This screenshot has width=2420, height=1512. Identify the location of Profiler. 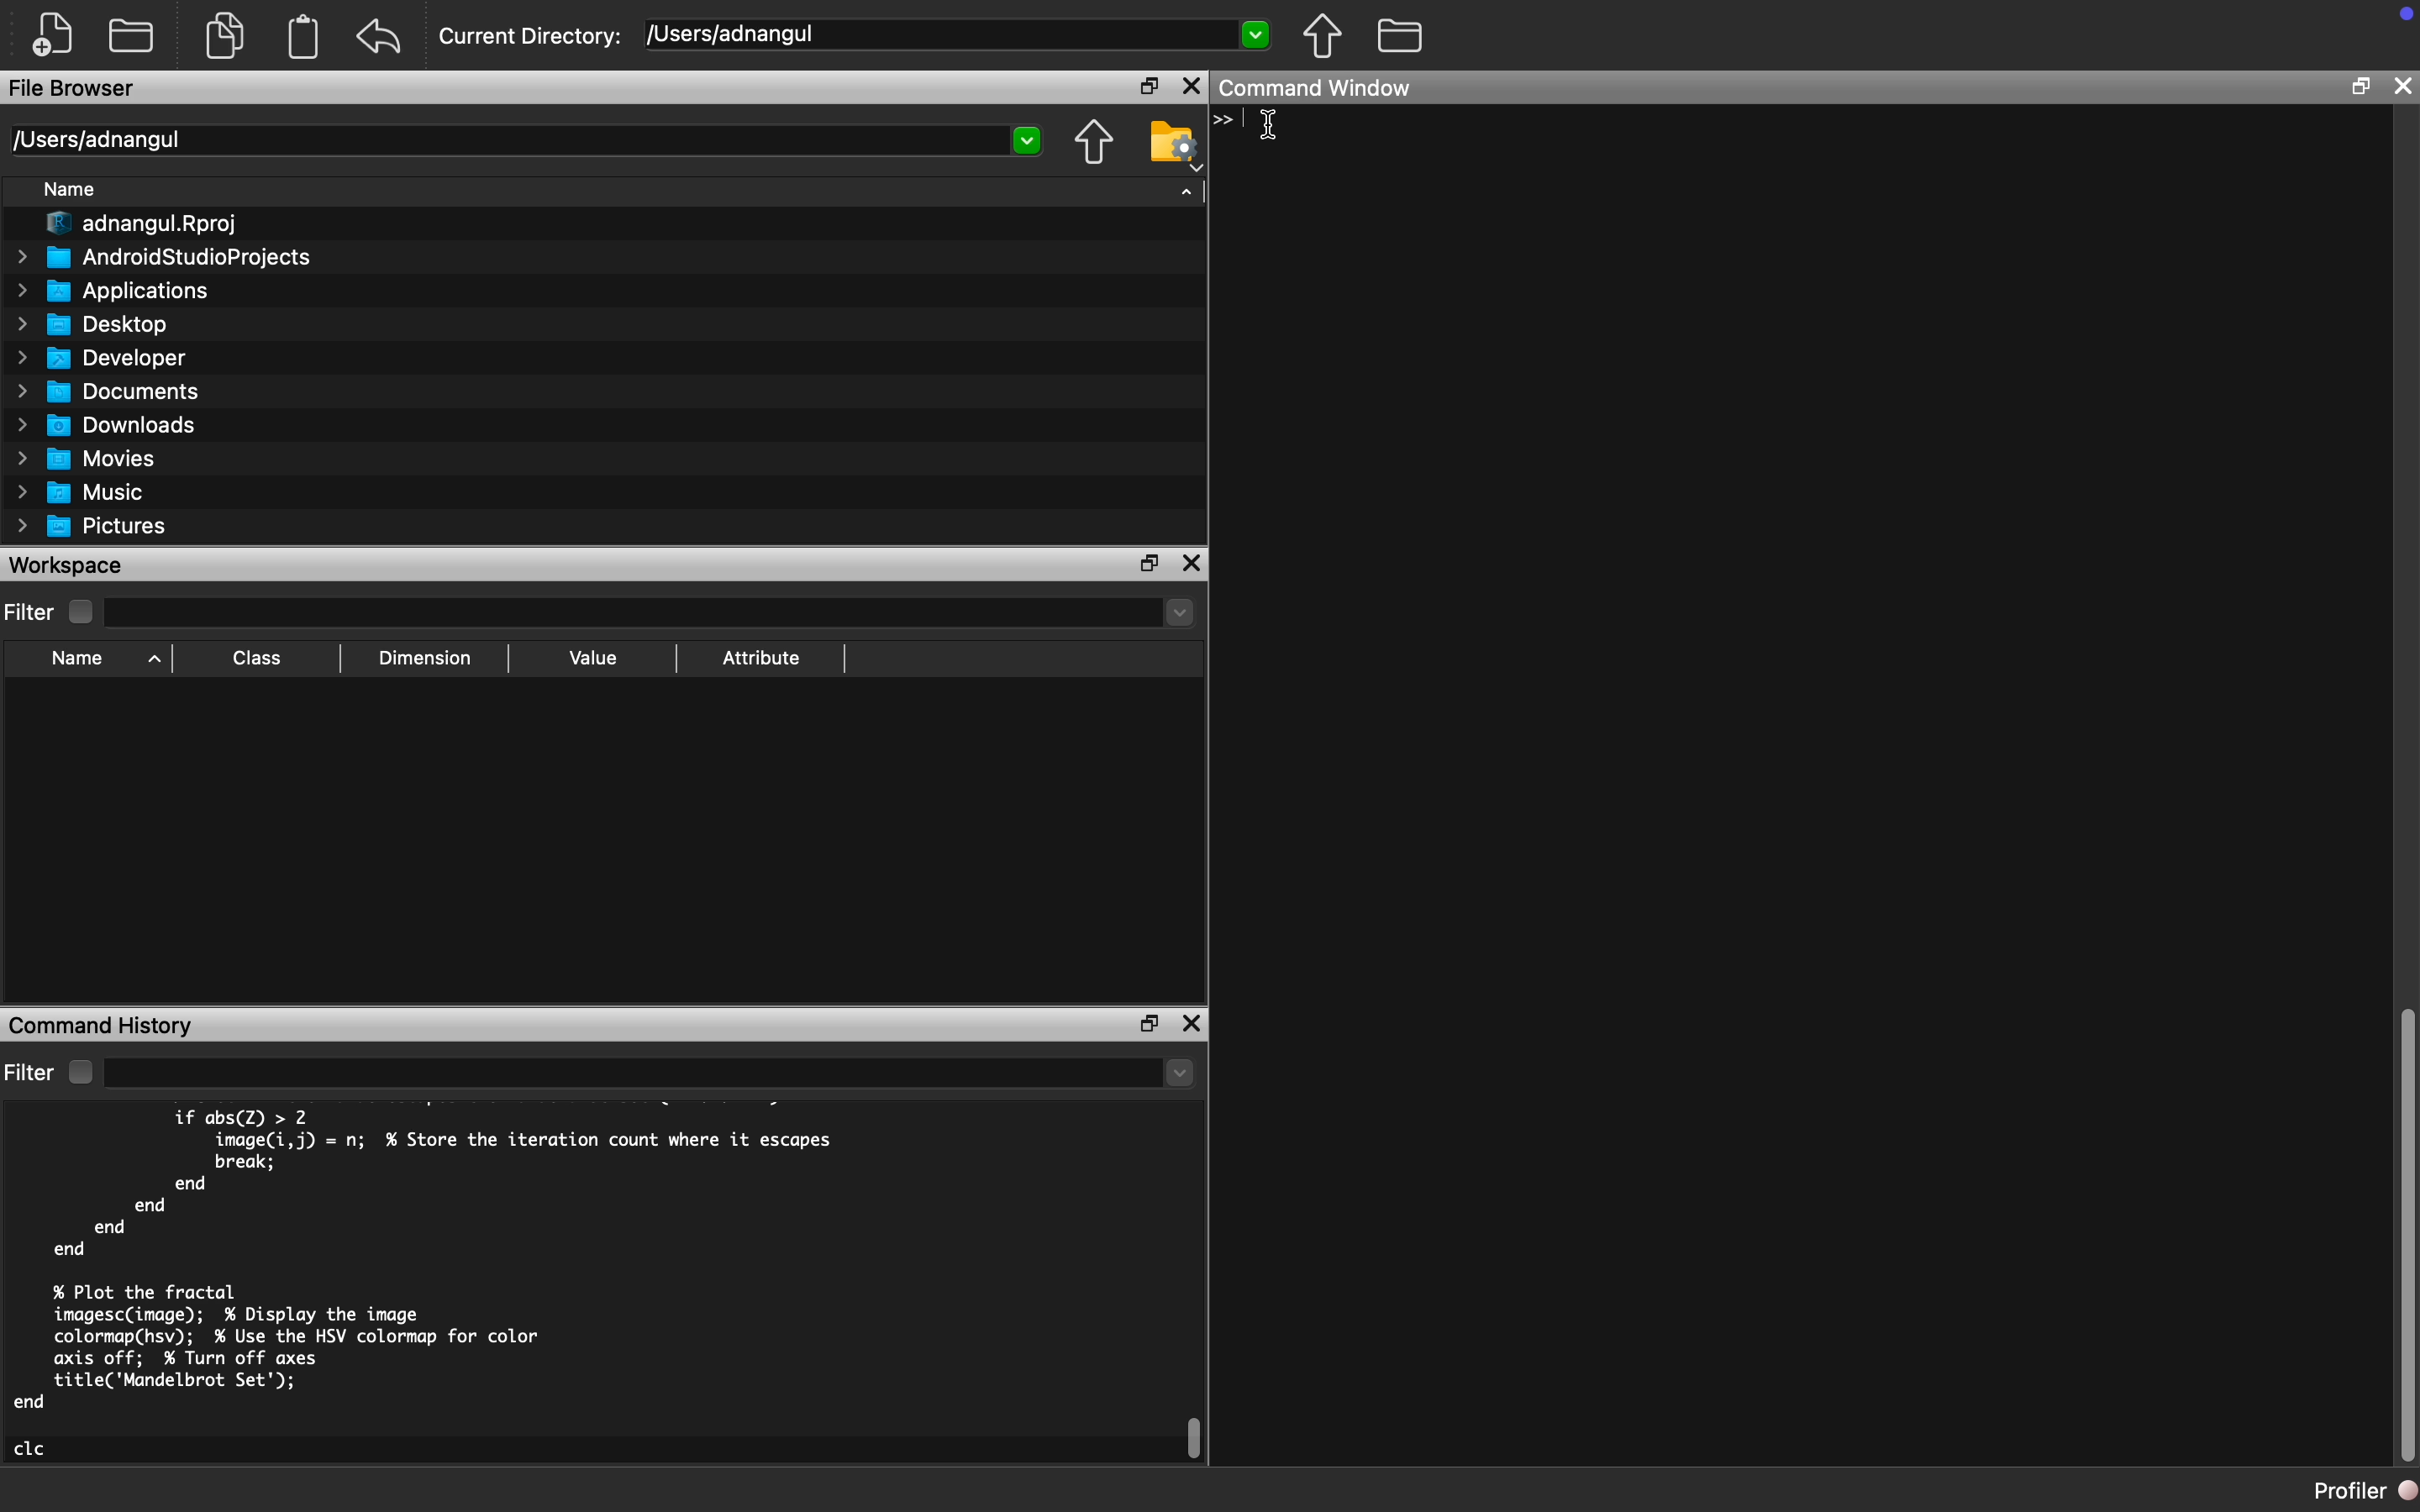
(2362, 1494).